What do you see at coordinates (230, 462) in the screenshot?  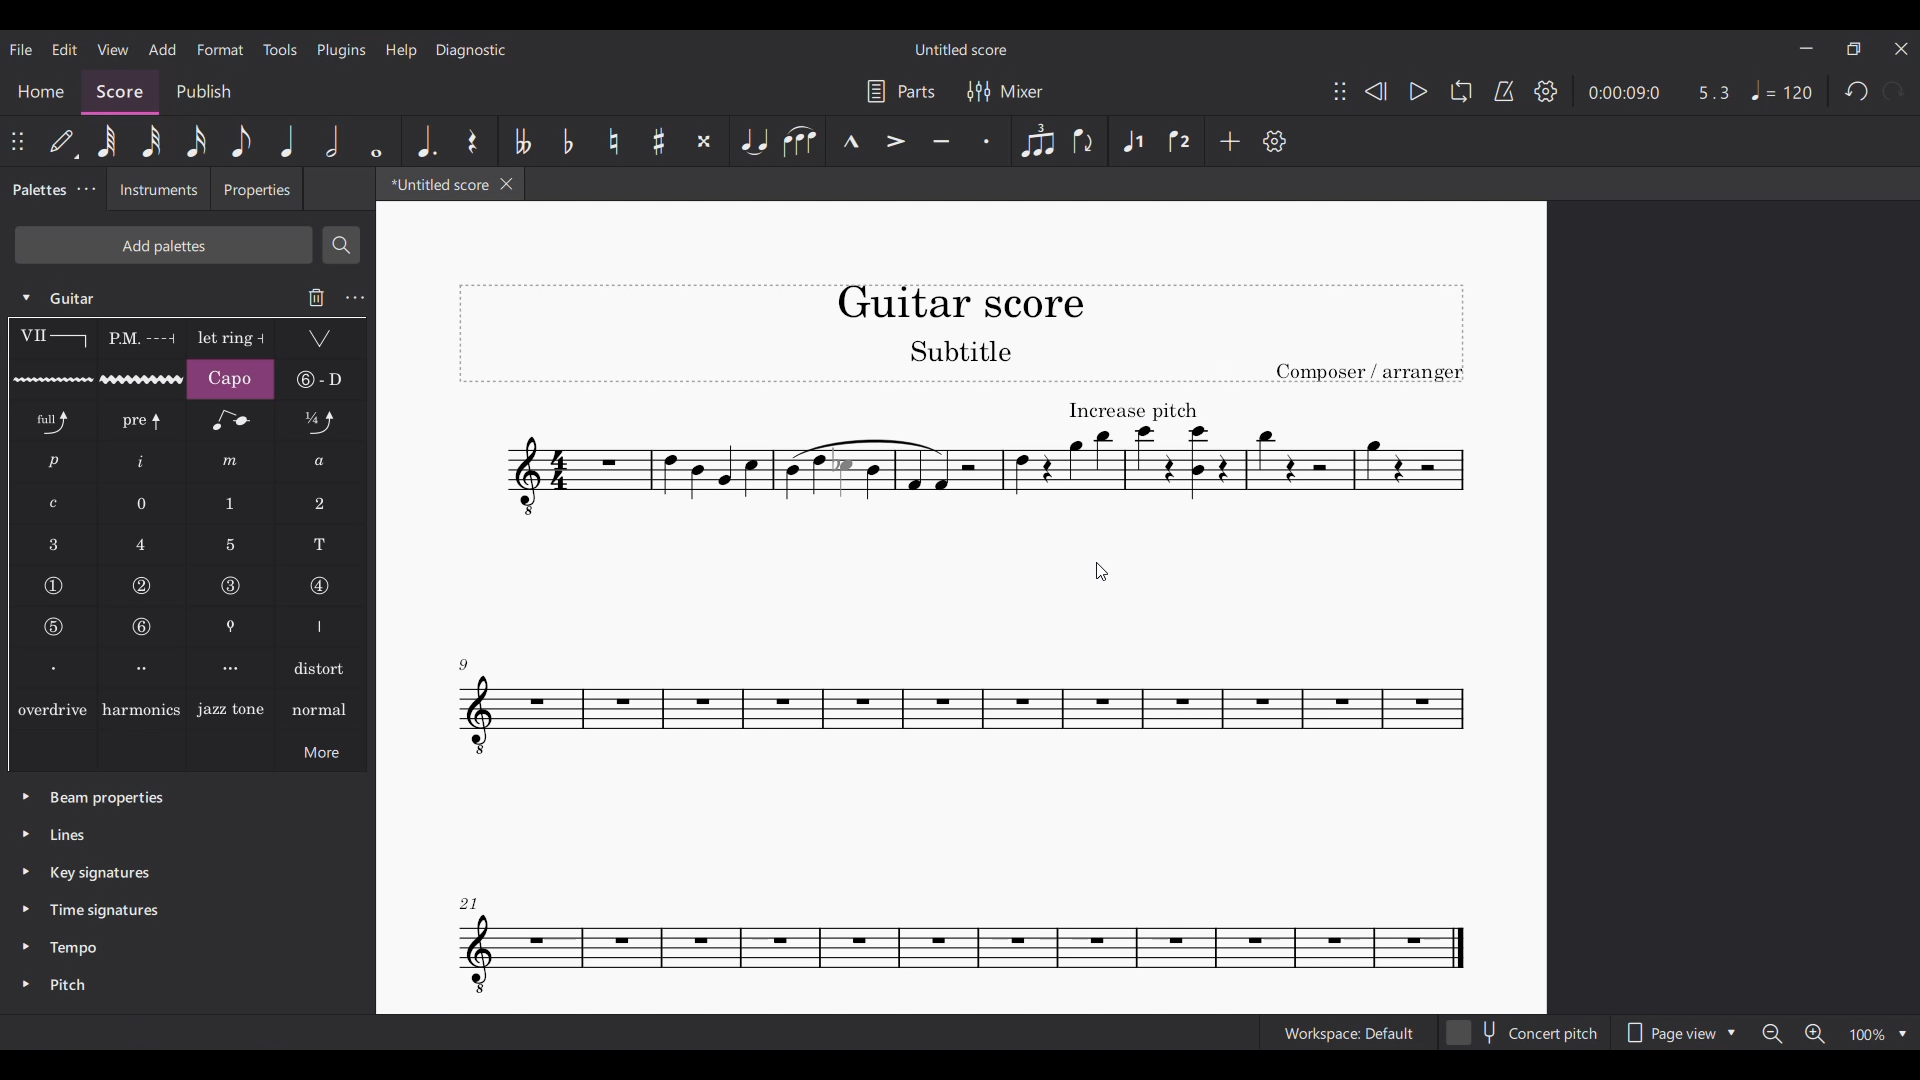 I see `RH guitar fingering m` at bounding box center [230, 462].